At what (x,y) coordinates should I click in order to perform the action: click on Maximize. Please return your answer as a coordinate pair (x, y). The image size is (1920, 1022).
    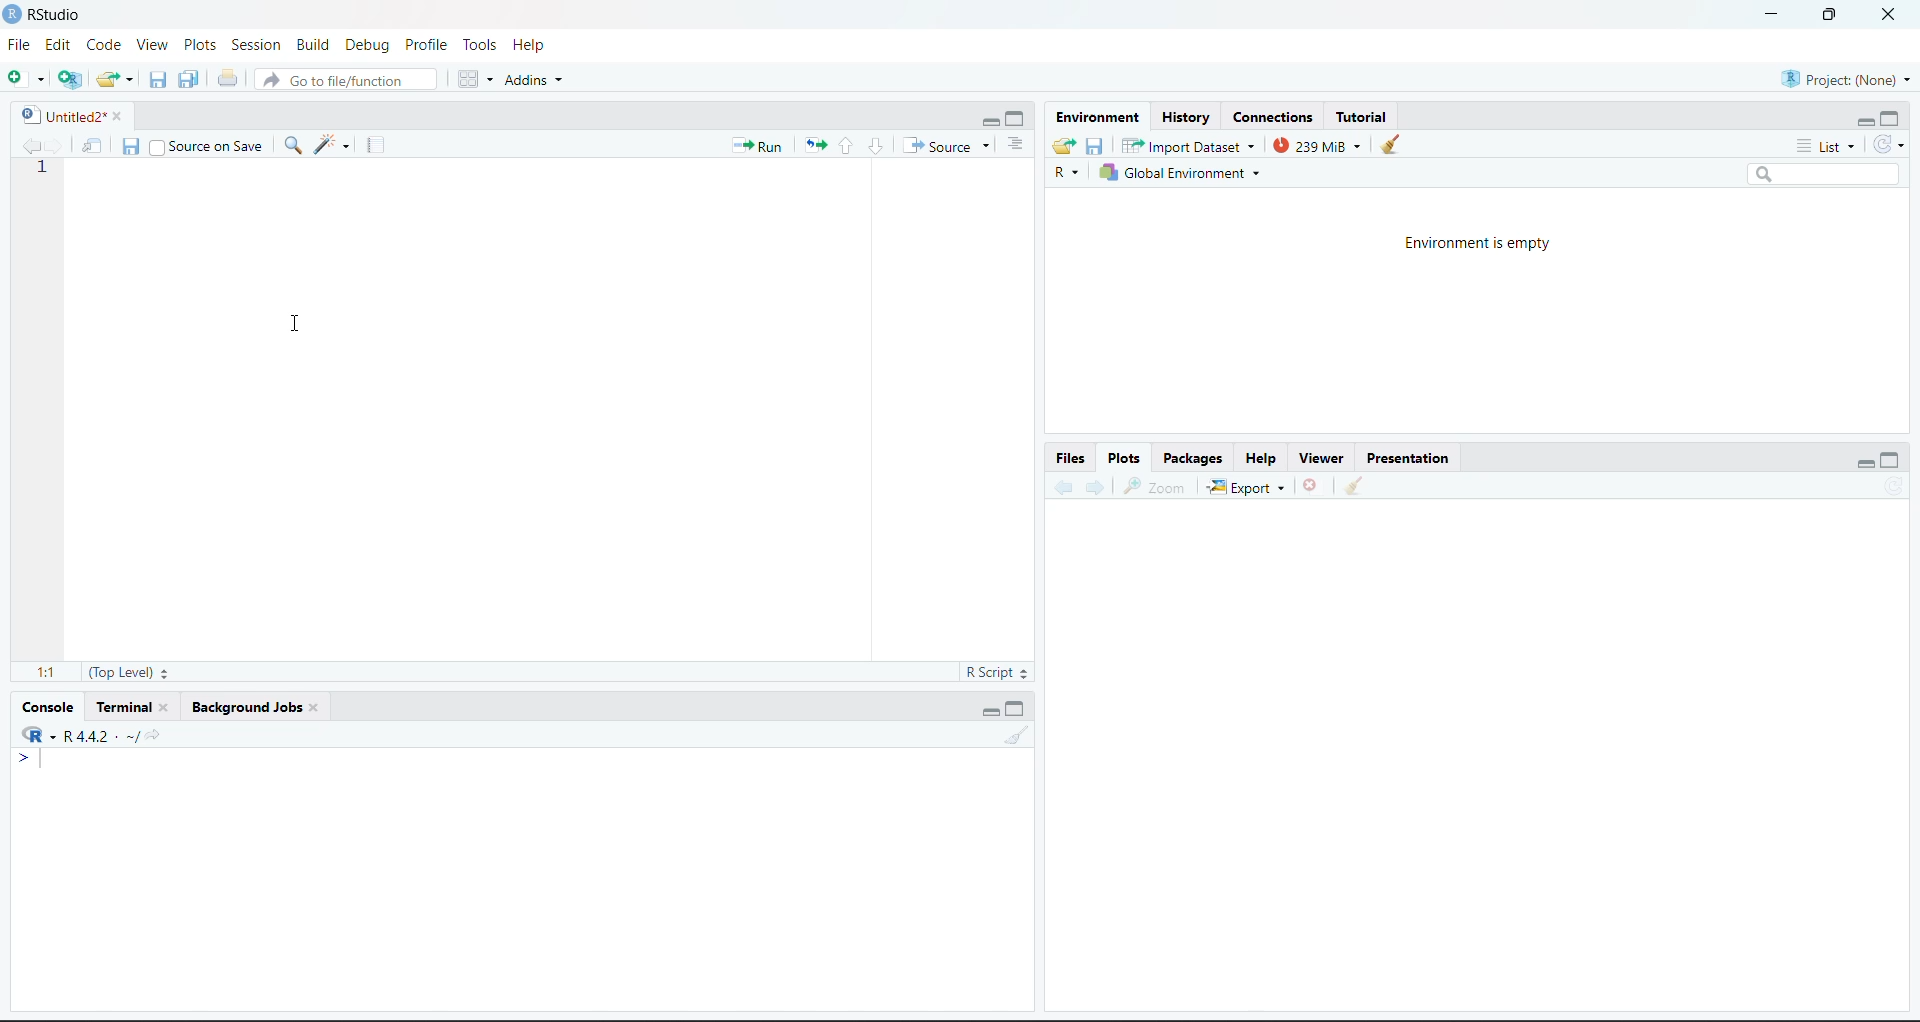
    Looking at the image, I should click on (1893, 117).